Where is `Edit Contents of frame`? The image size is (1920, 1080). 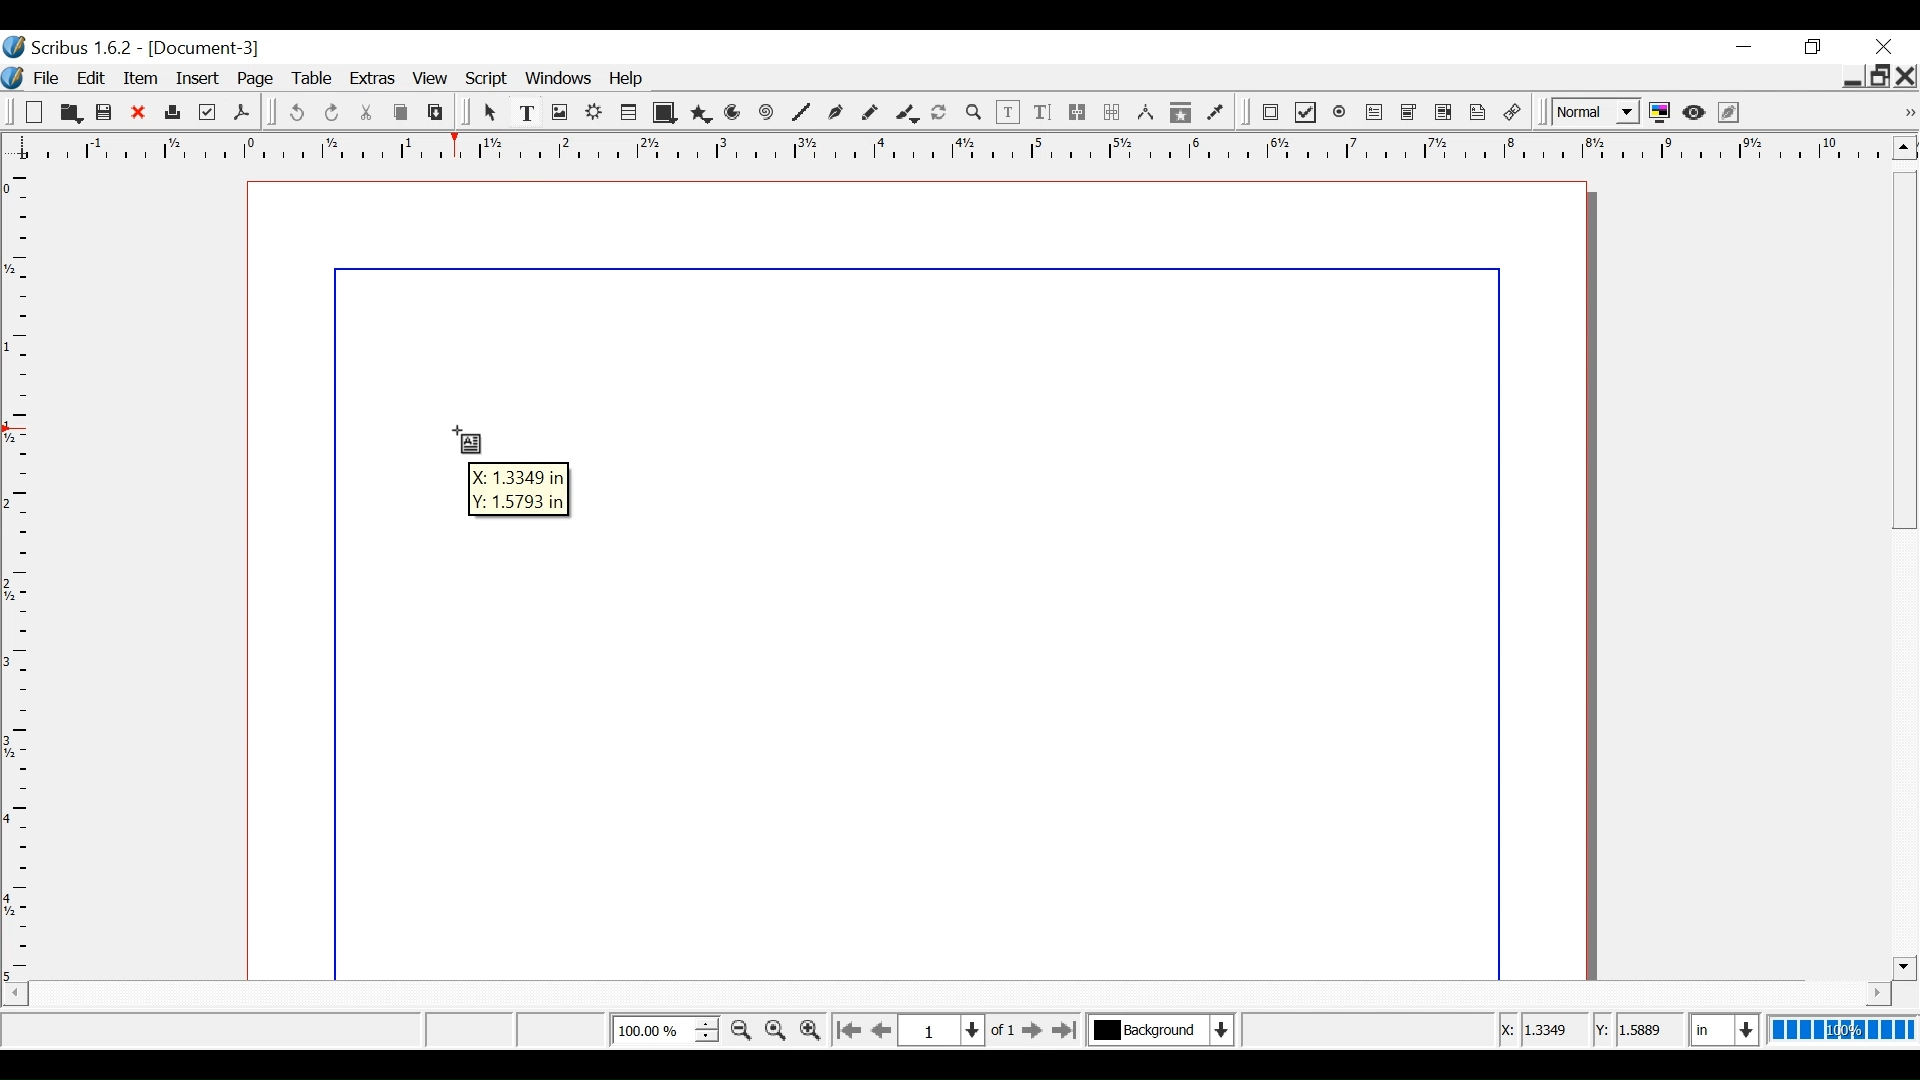
Edit Contents of frame is located at coordinates (1007, 113).